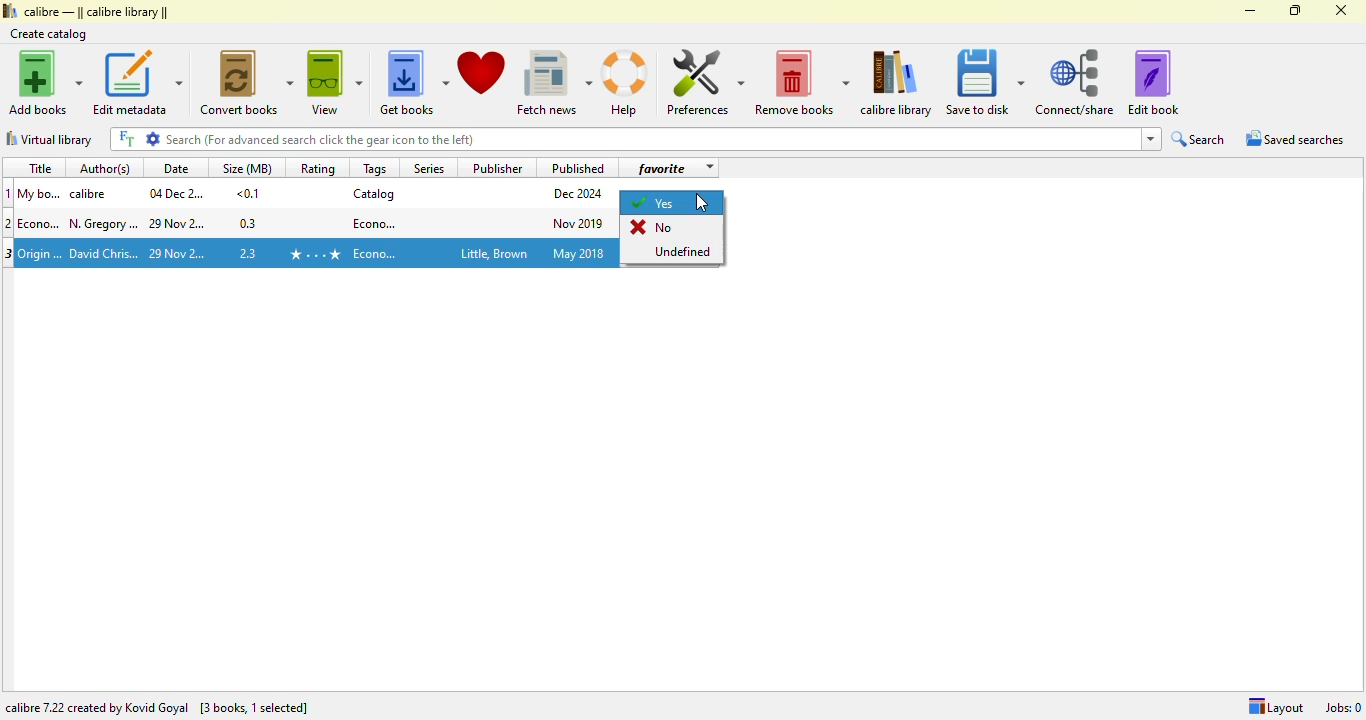 The height and width of the screenshot is (720, 1366). I want to click on Author, so click(104, 254).